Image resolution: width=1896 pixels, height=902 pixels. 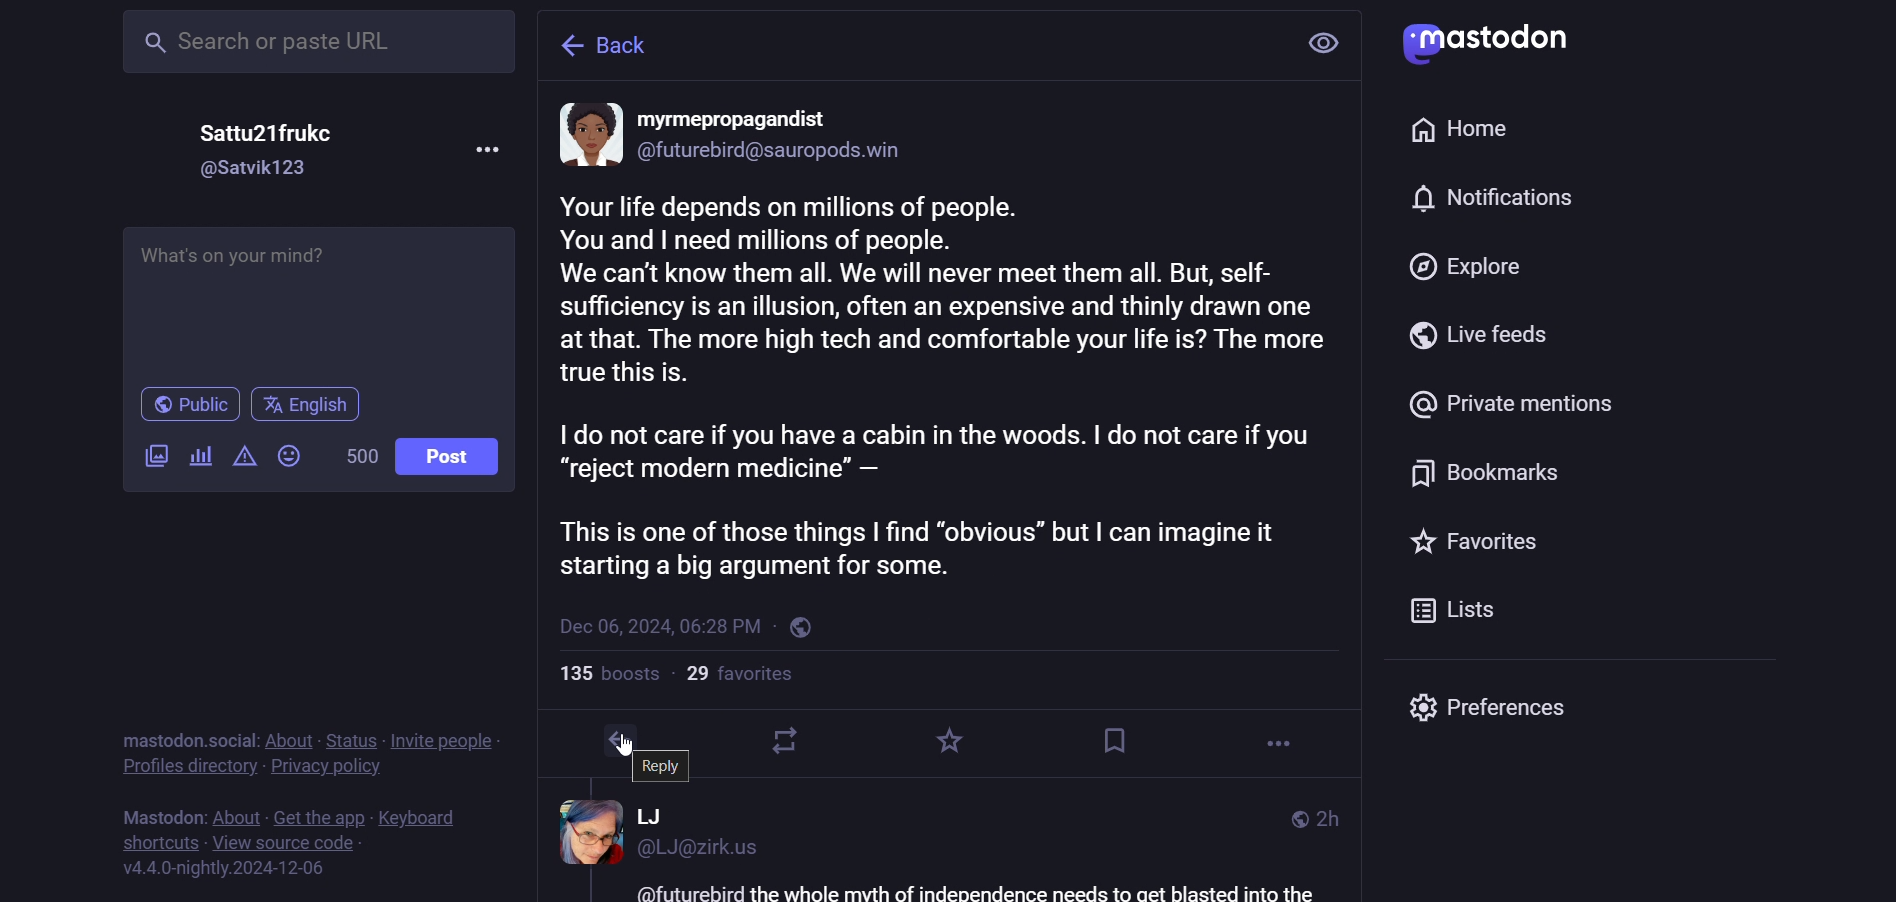 What do you see at coordinates (1298, 819) in the screenshot?
I see `public` at bounding box center [1298, 819].